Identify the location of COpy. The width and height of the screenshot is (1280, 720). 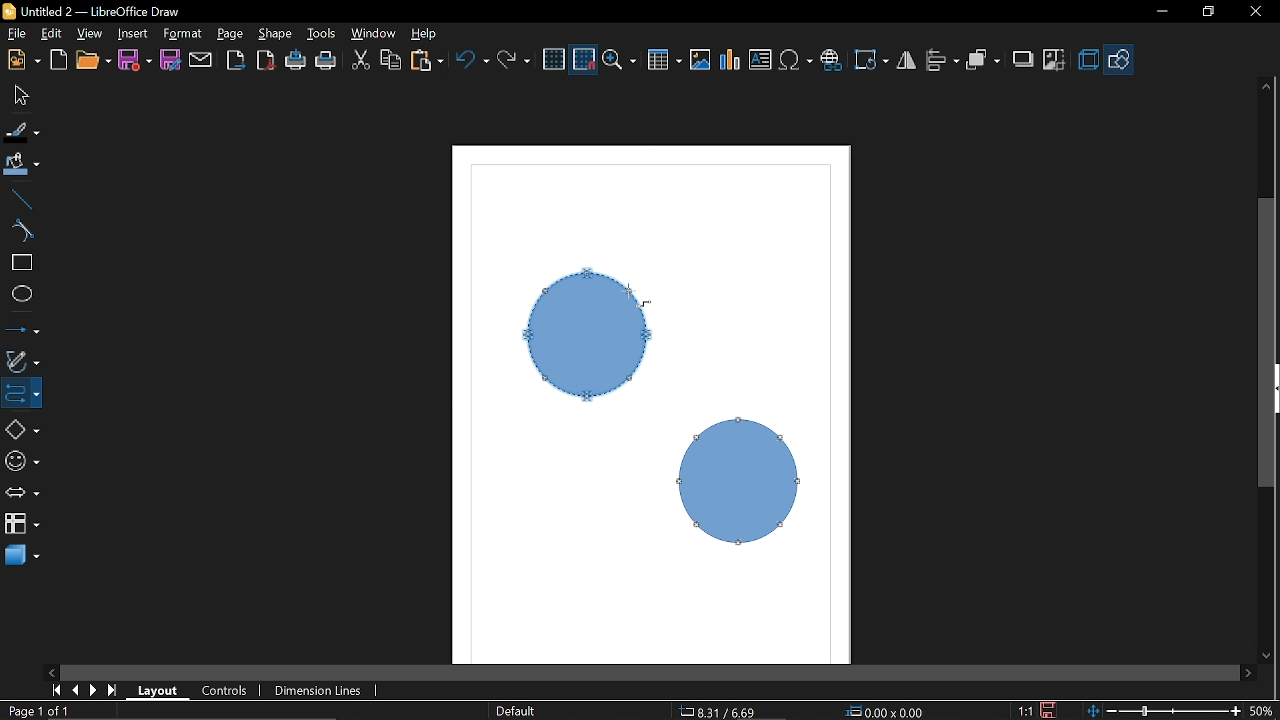
(390, 61).